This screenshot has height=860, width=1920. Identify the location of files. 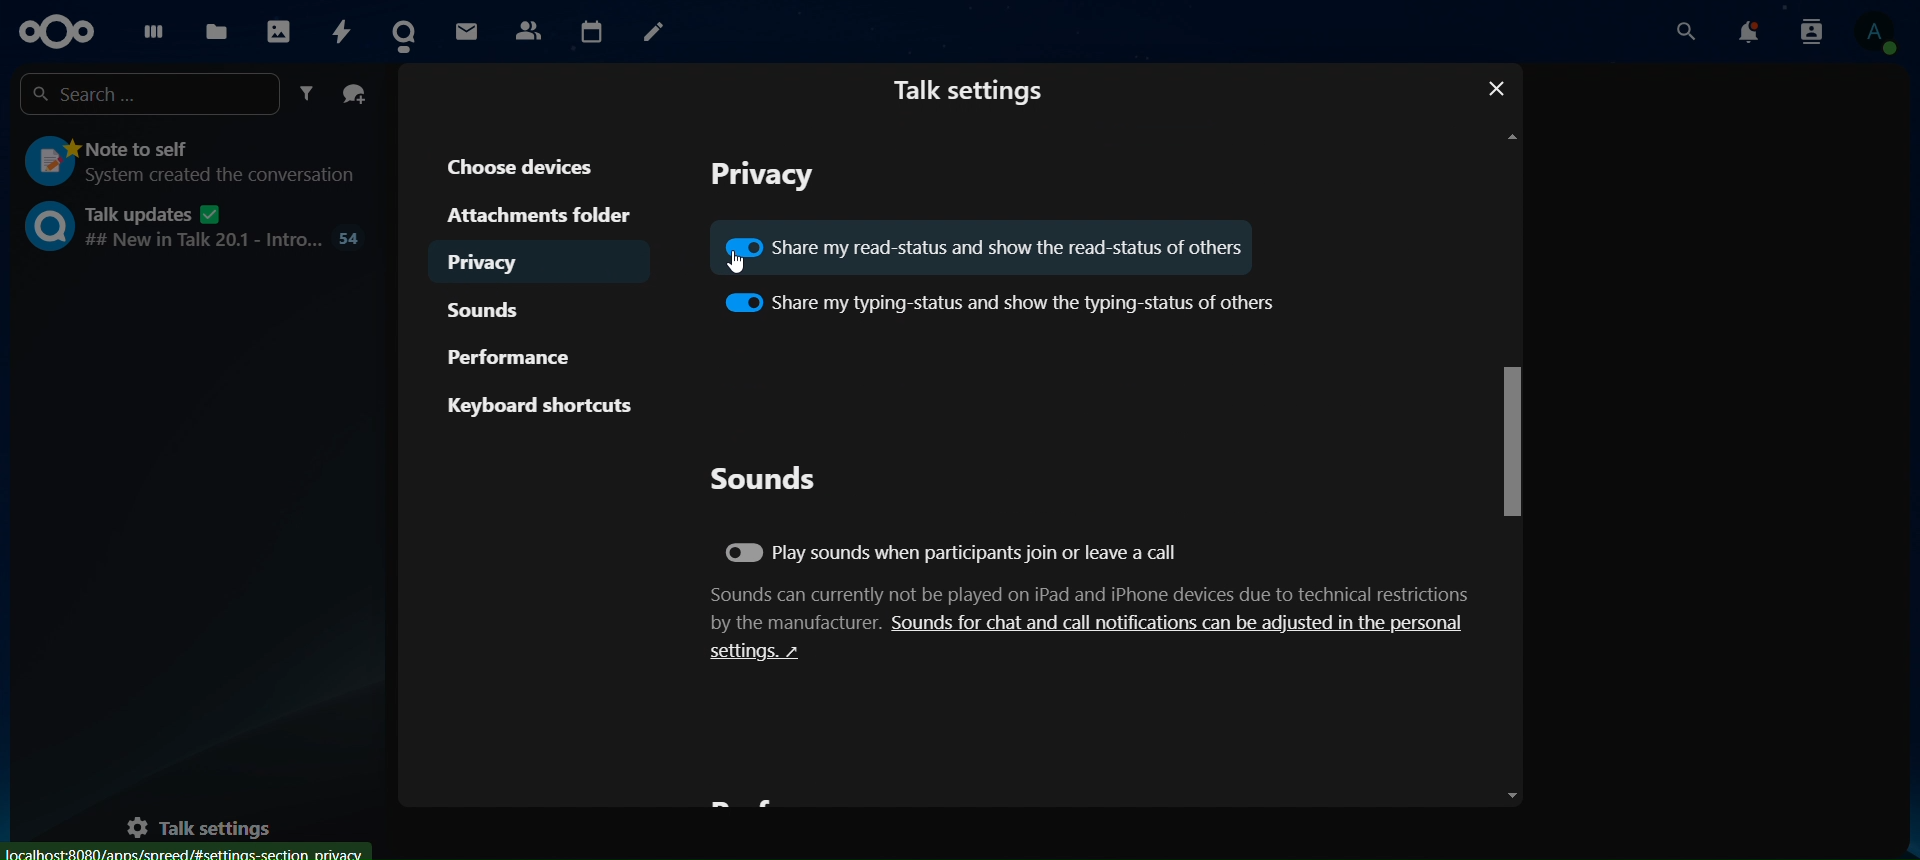
(215, 32).